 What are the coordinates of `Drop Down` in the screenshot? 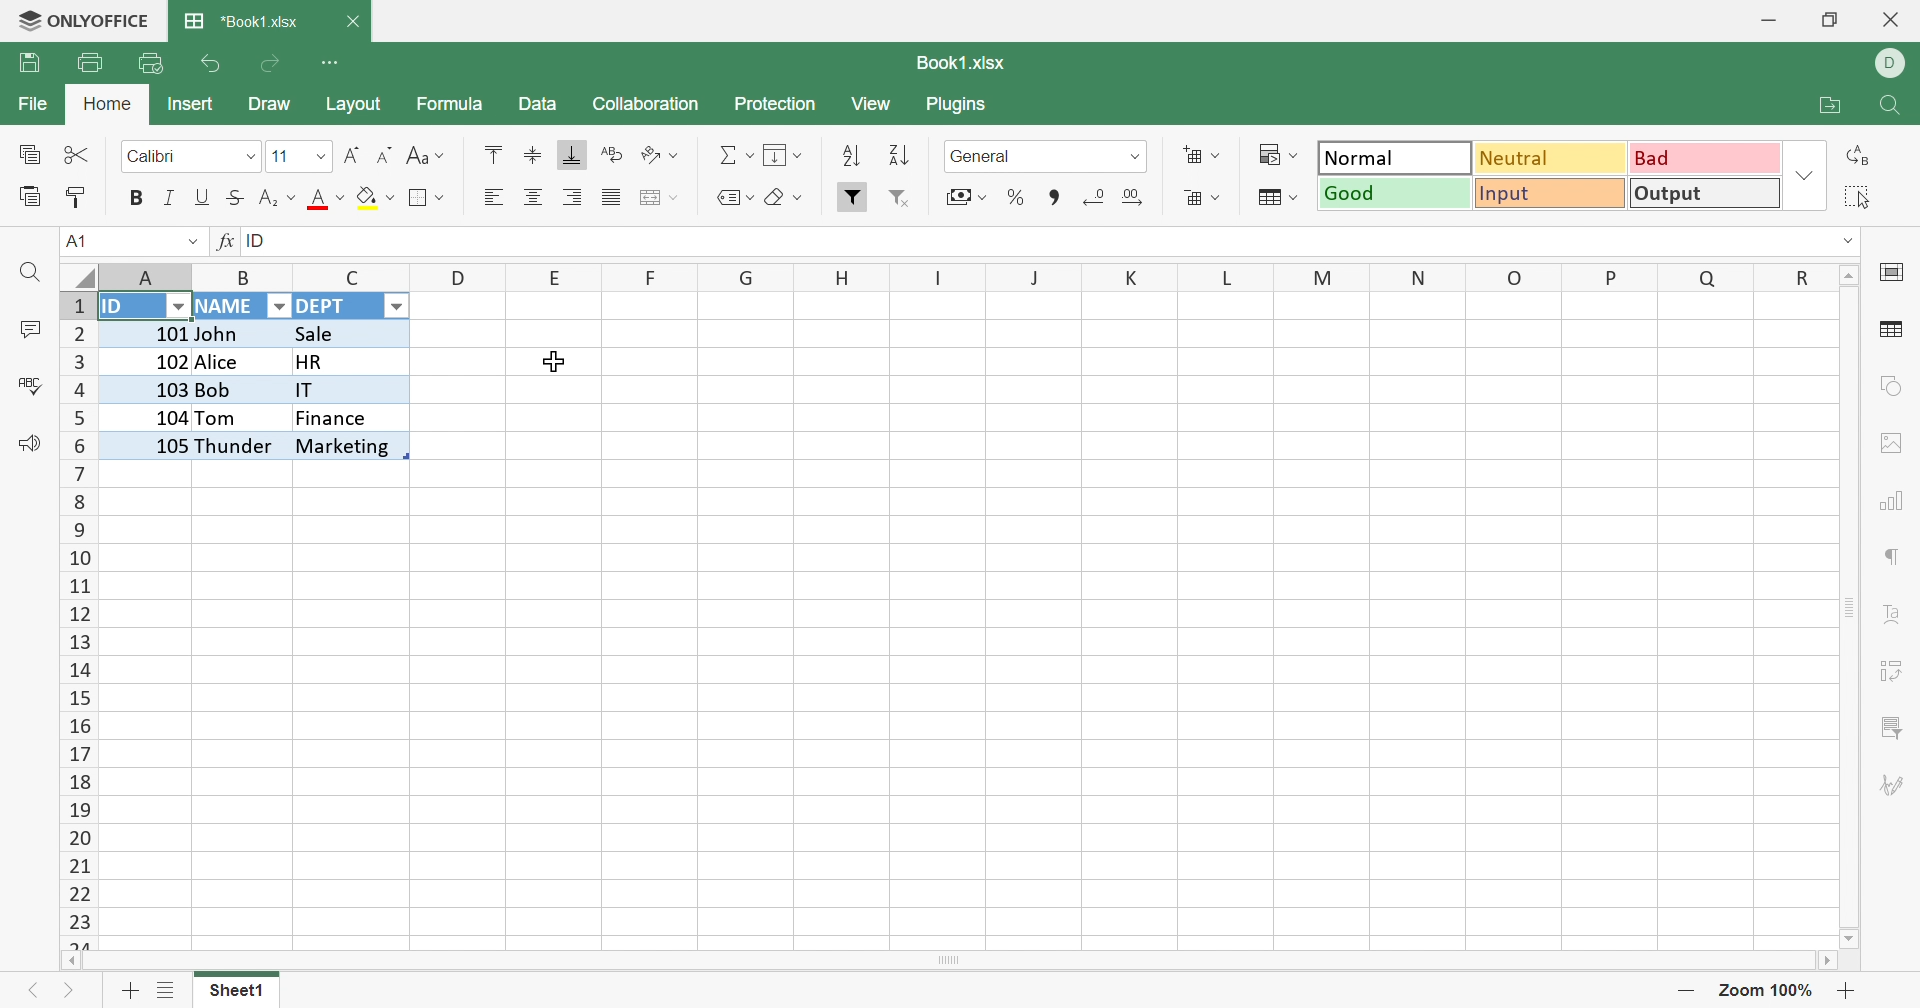 It's located at (1132, 158).